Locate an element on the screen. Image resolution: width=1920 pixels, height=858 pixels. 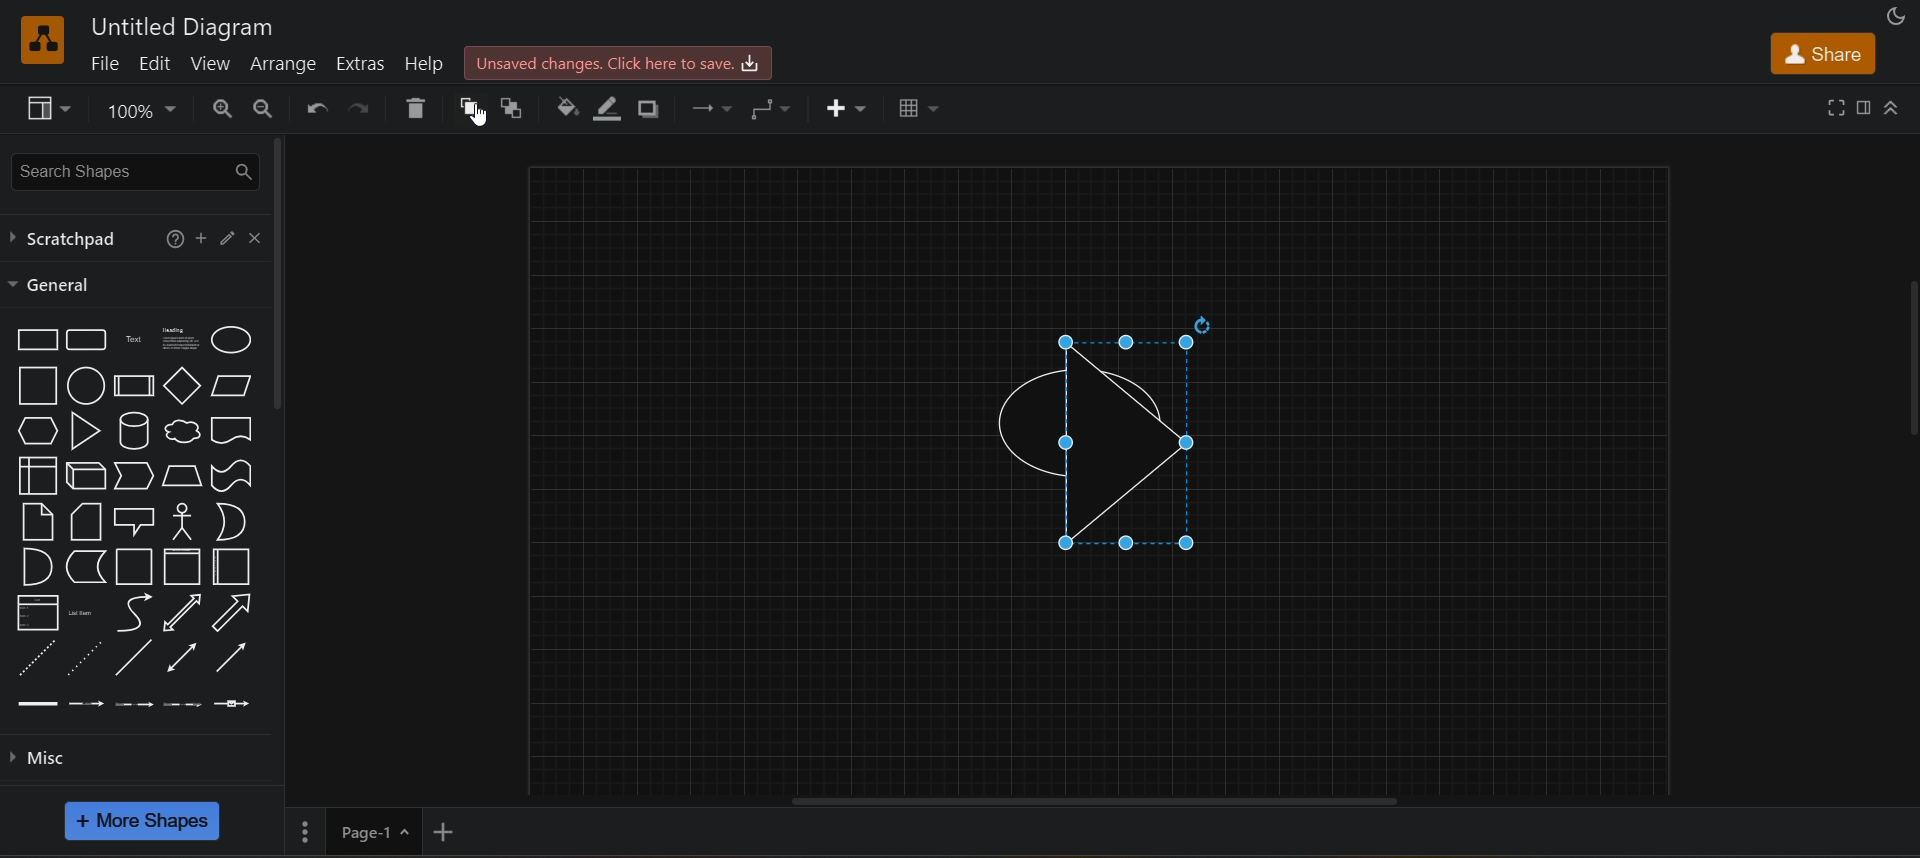
general is located at coordinates (55, 285).